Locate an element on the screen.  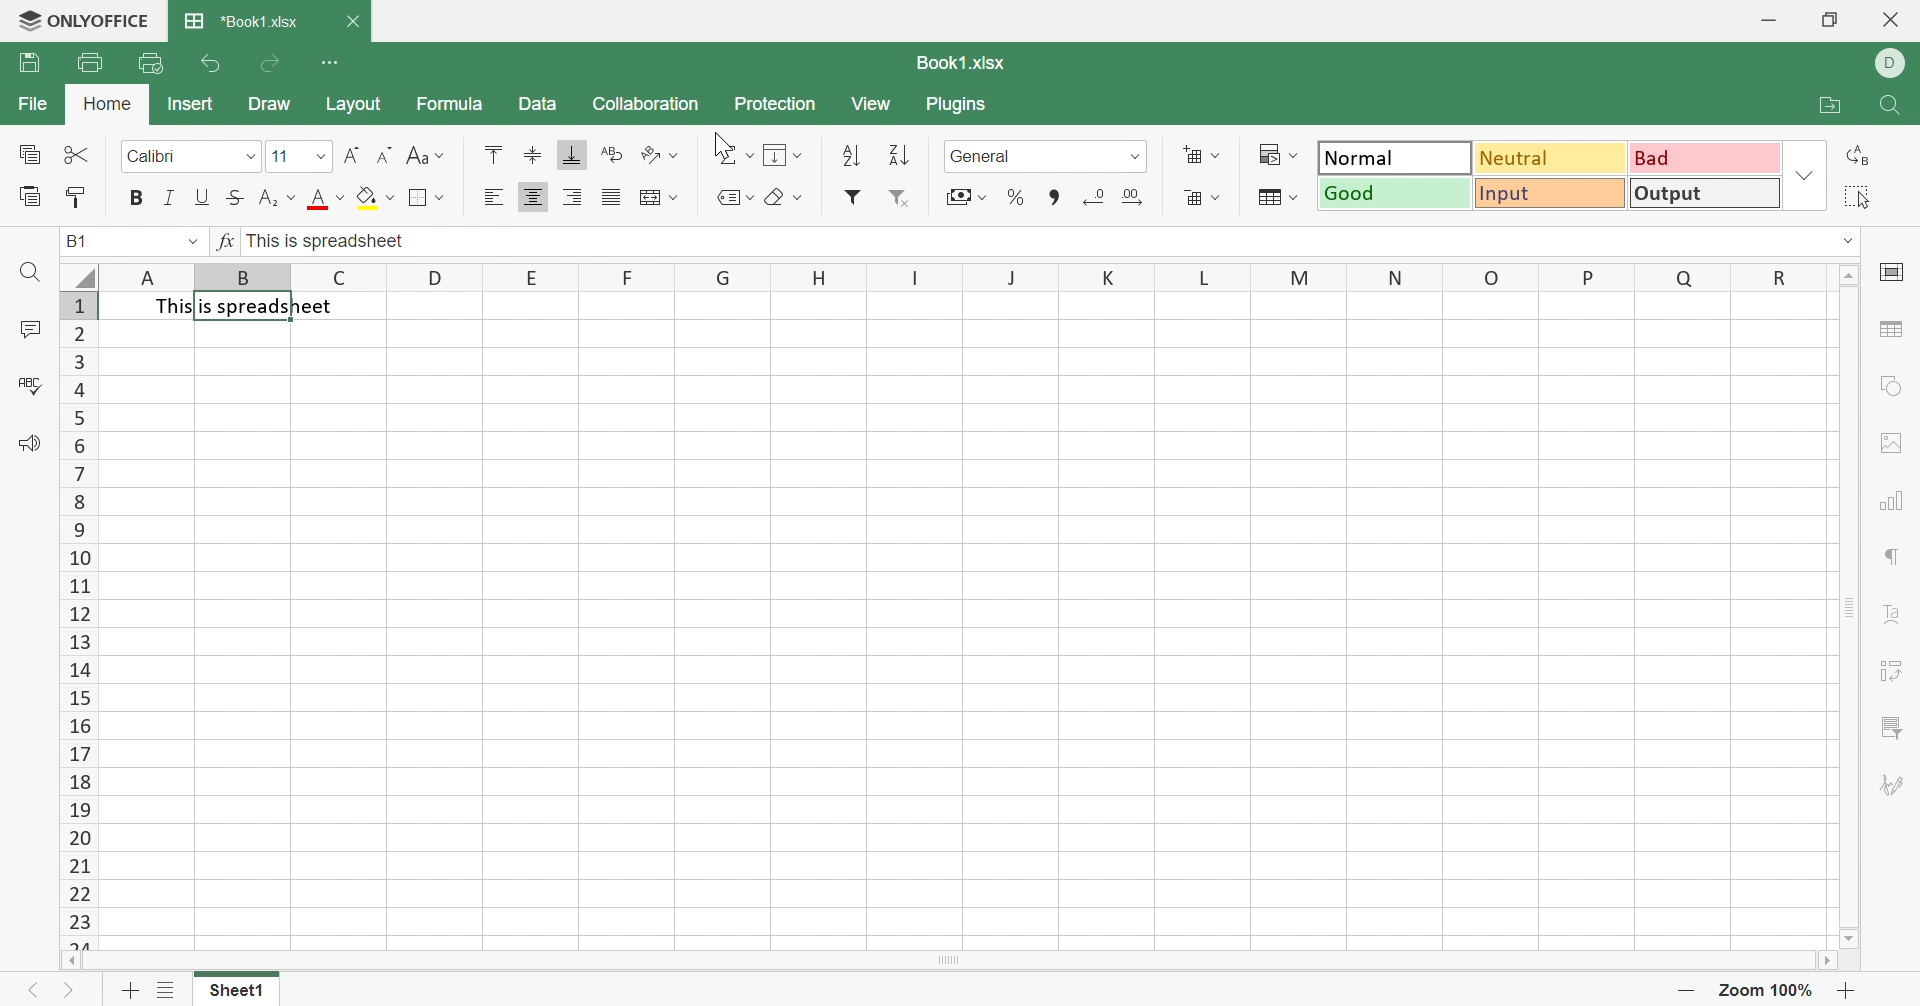
Zoom In is located at coordinates (1846, 990).